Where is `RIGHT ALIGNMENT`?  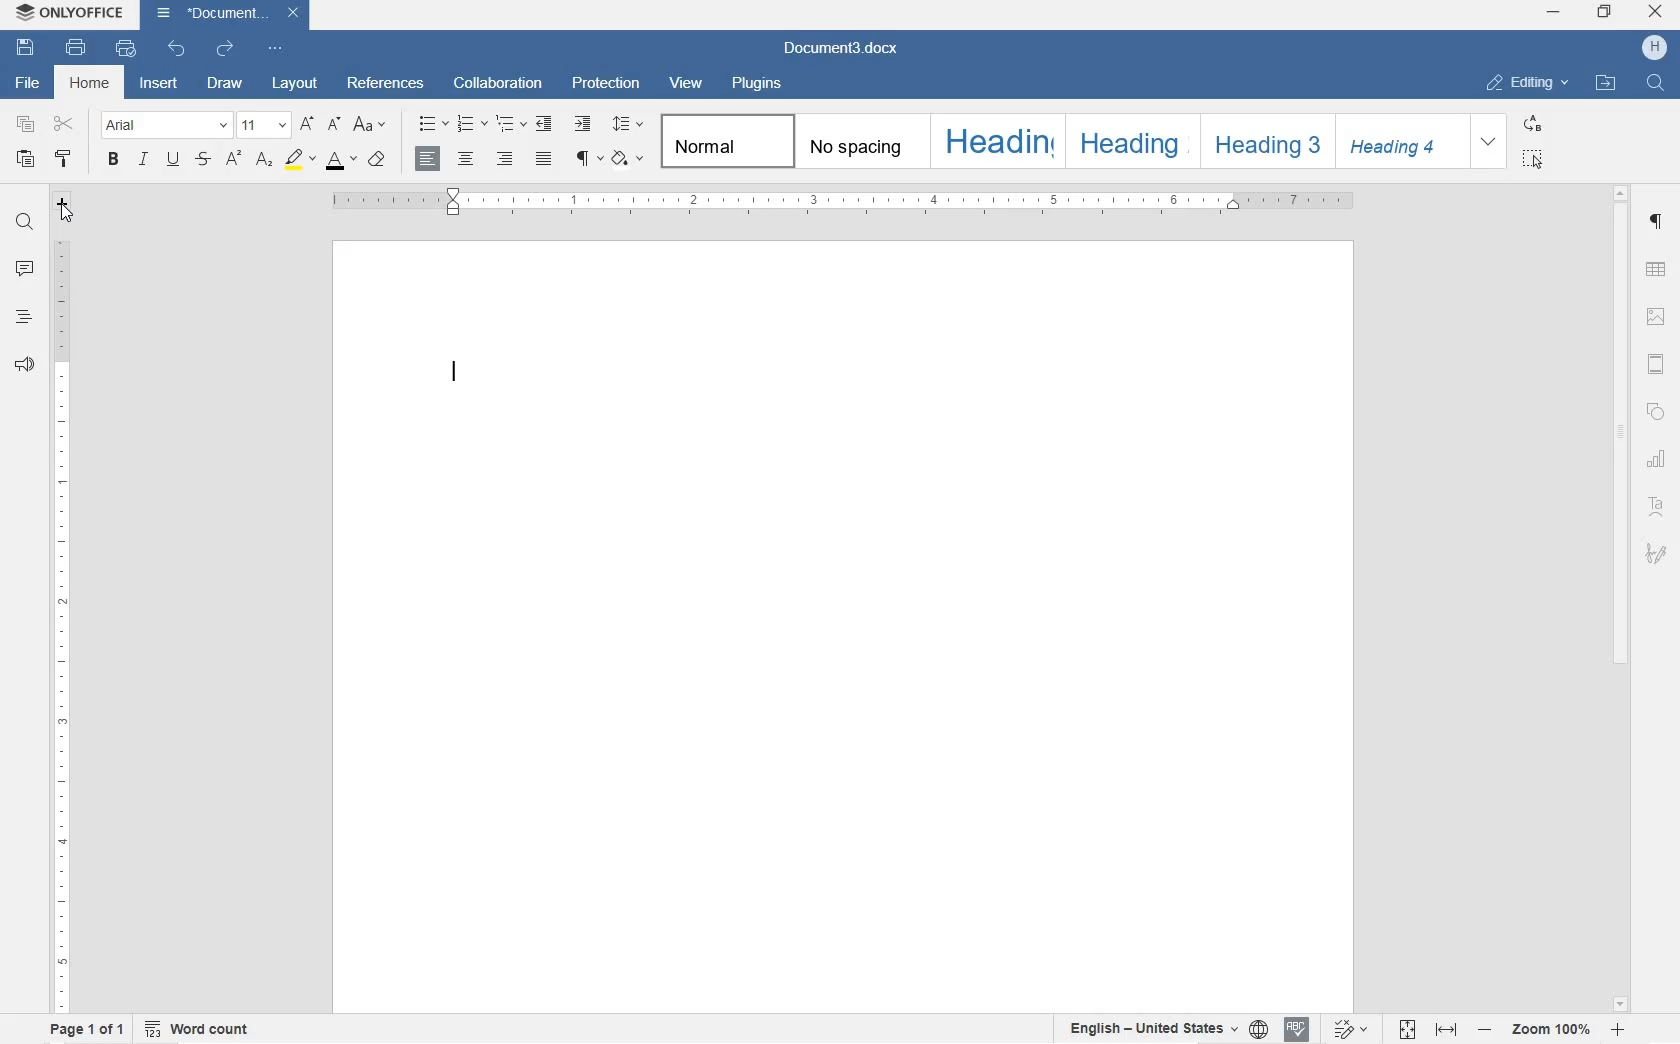 RIGHT ALIGNMENT is located at coordinates (505, 159).